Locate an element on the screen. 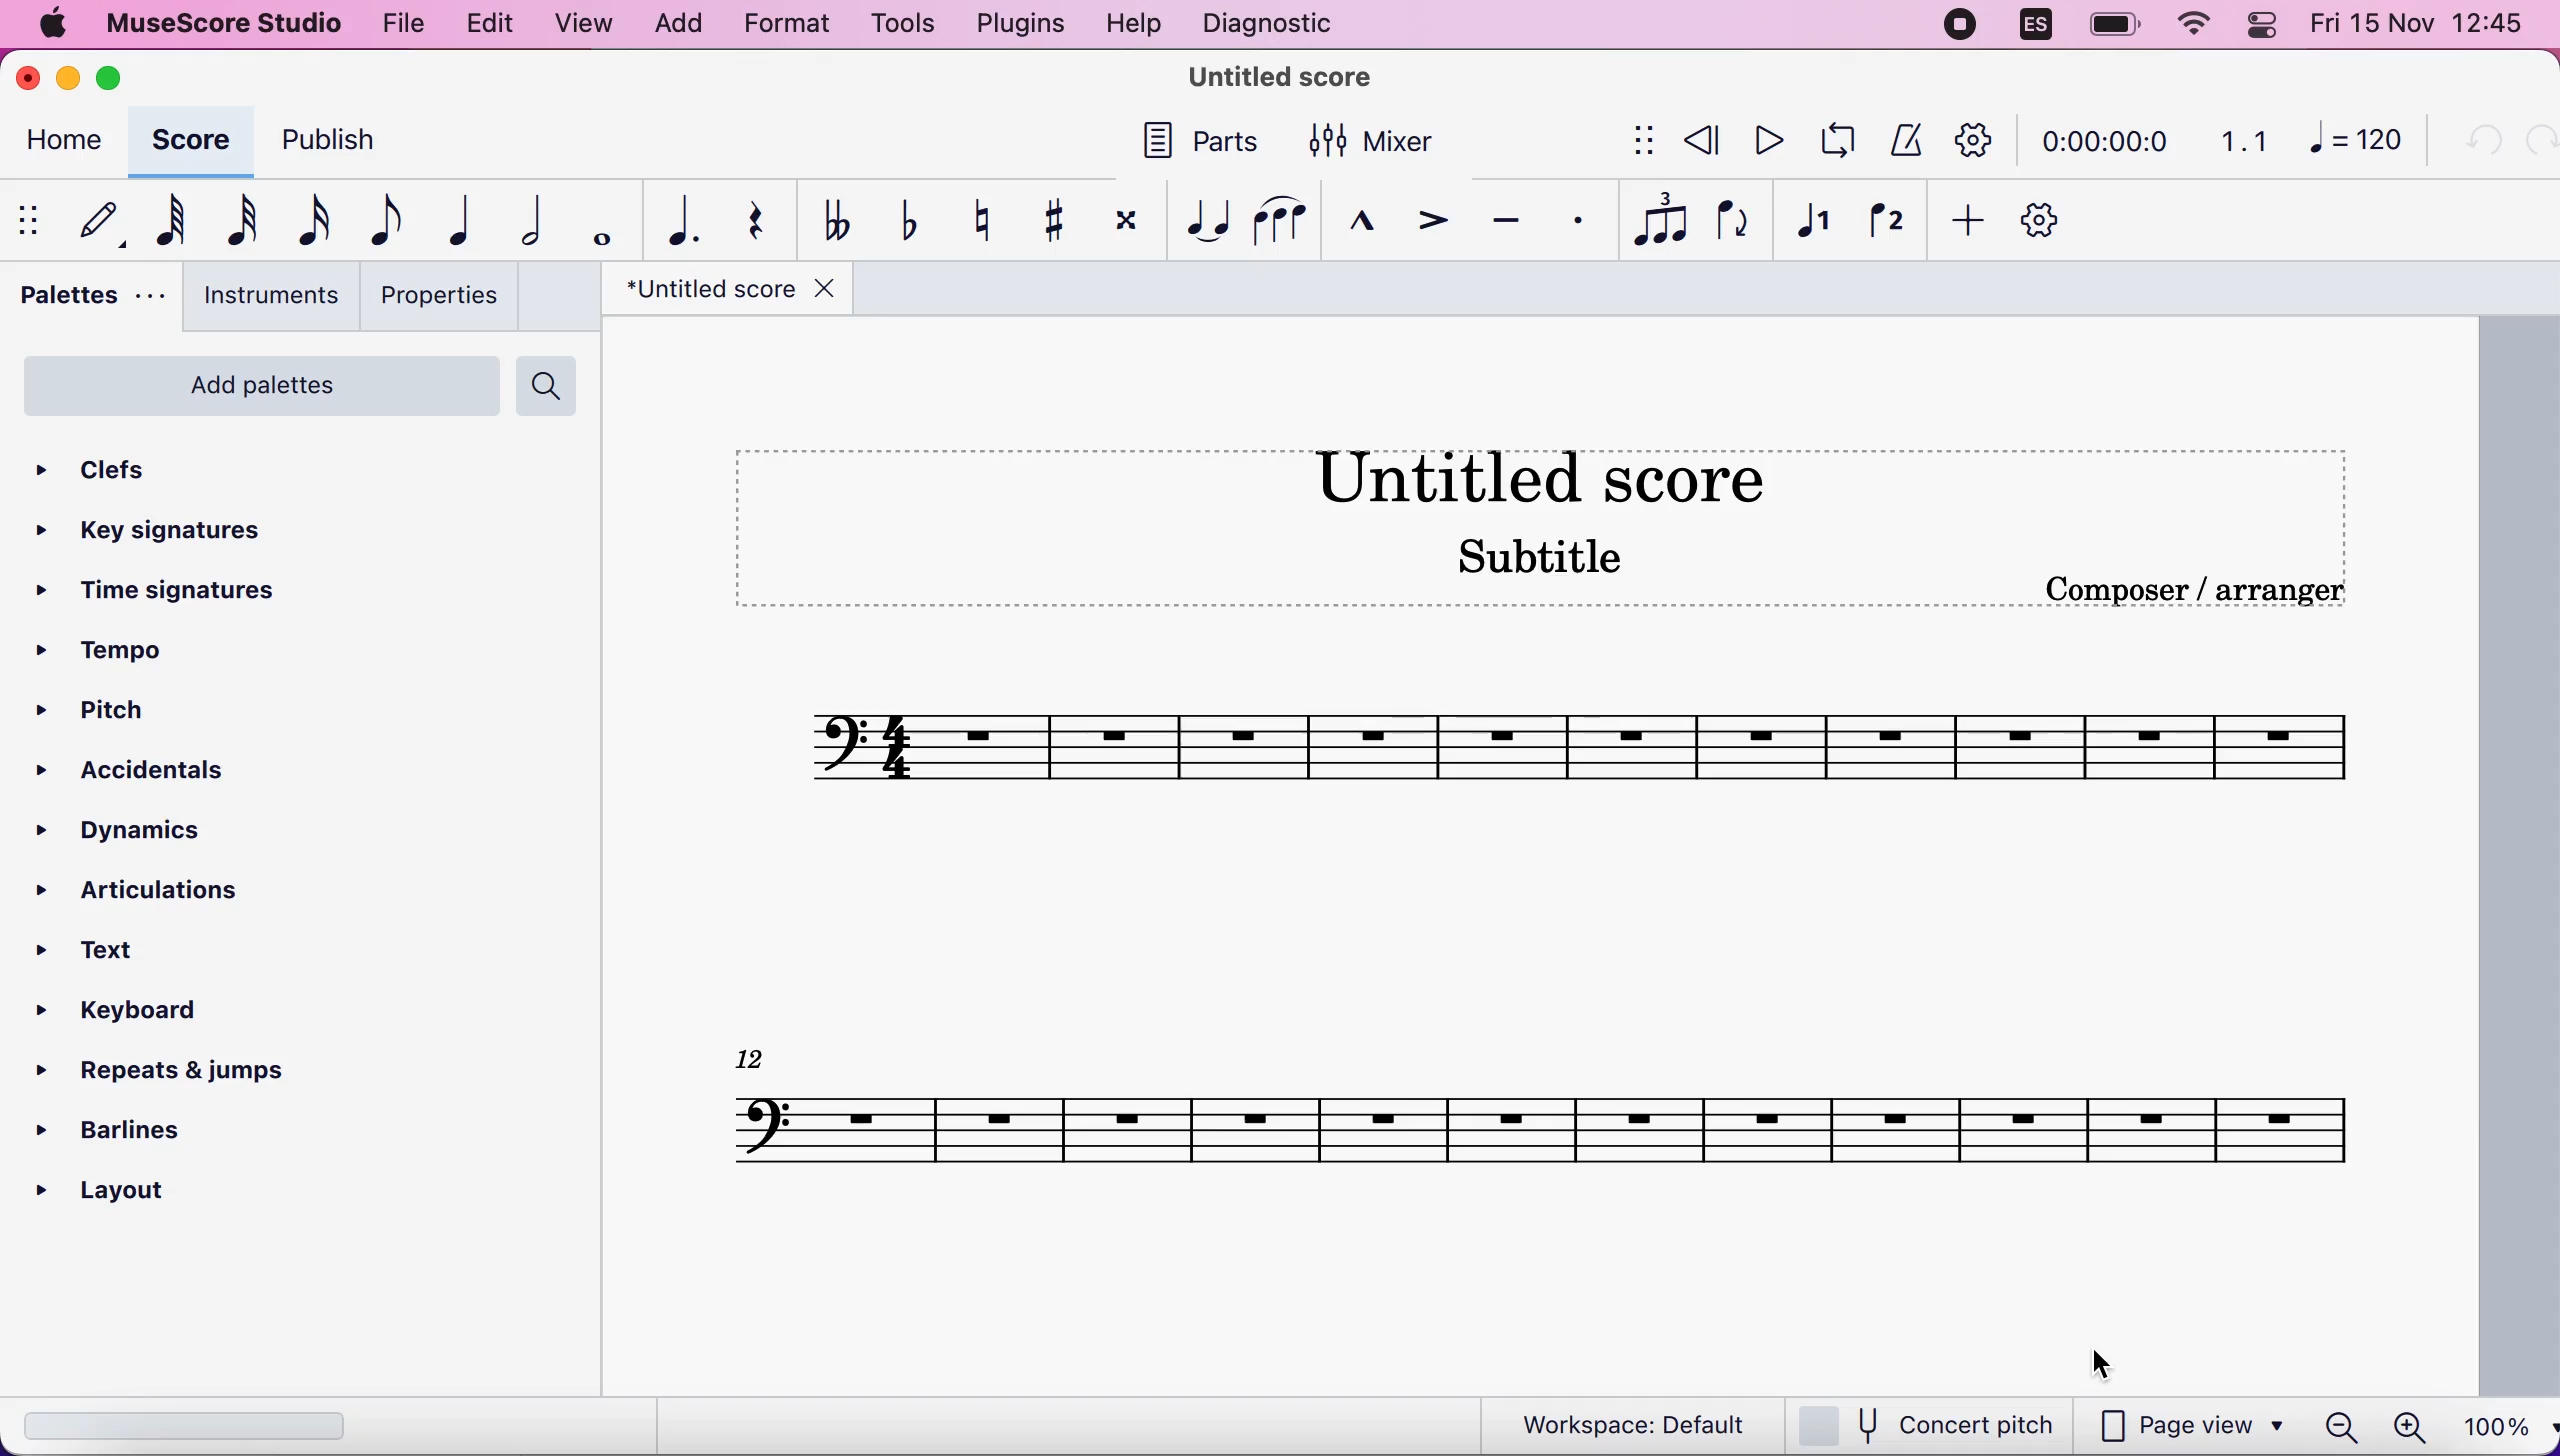 The height and width of the screenshot is (1456, 2560). toggle flat is located at coordinates (898, 219).